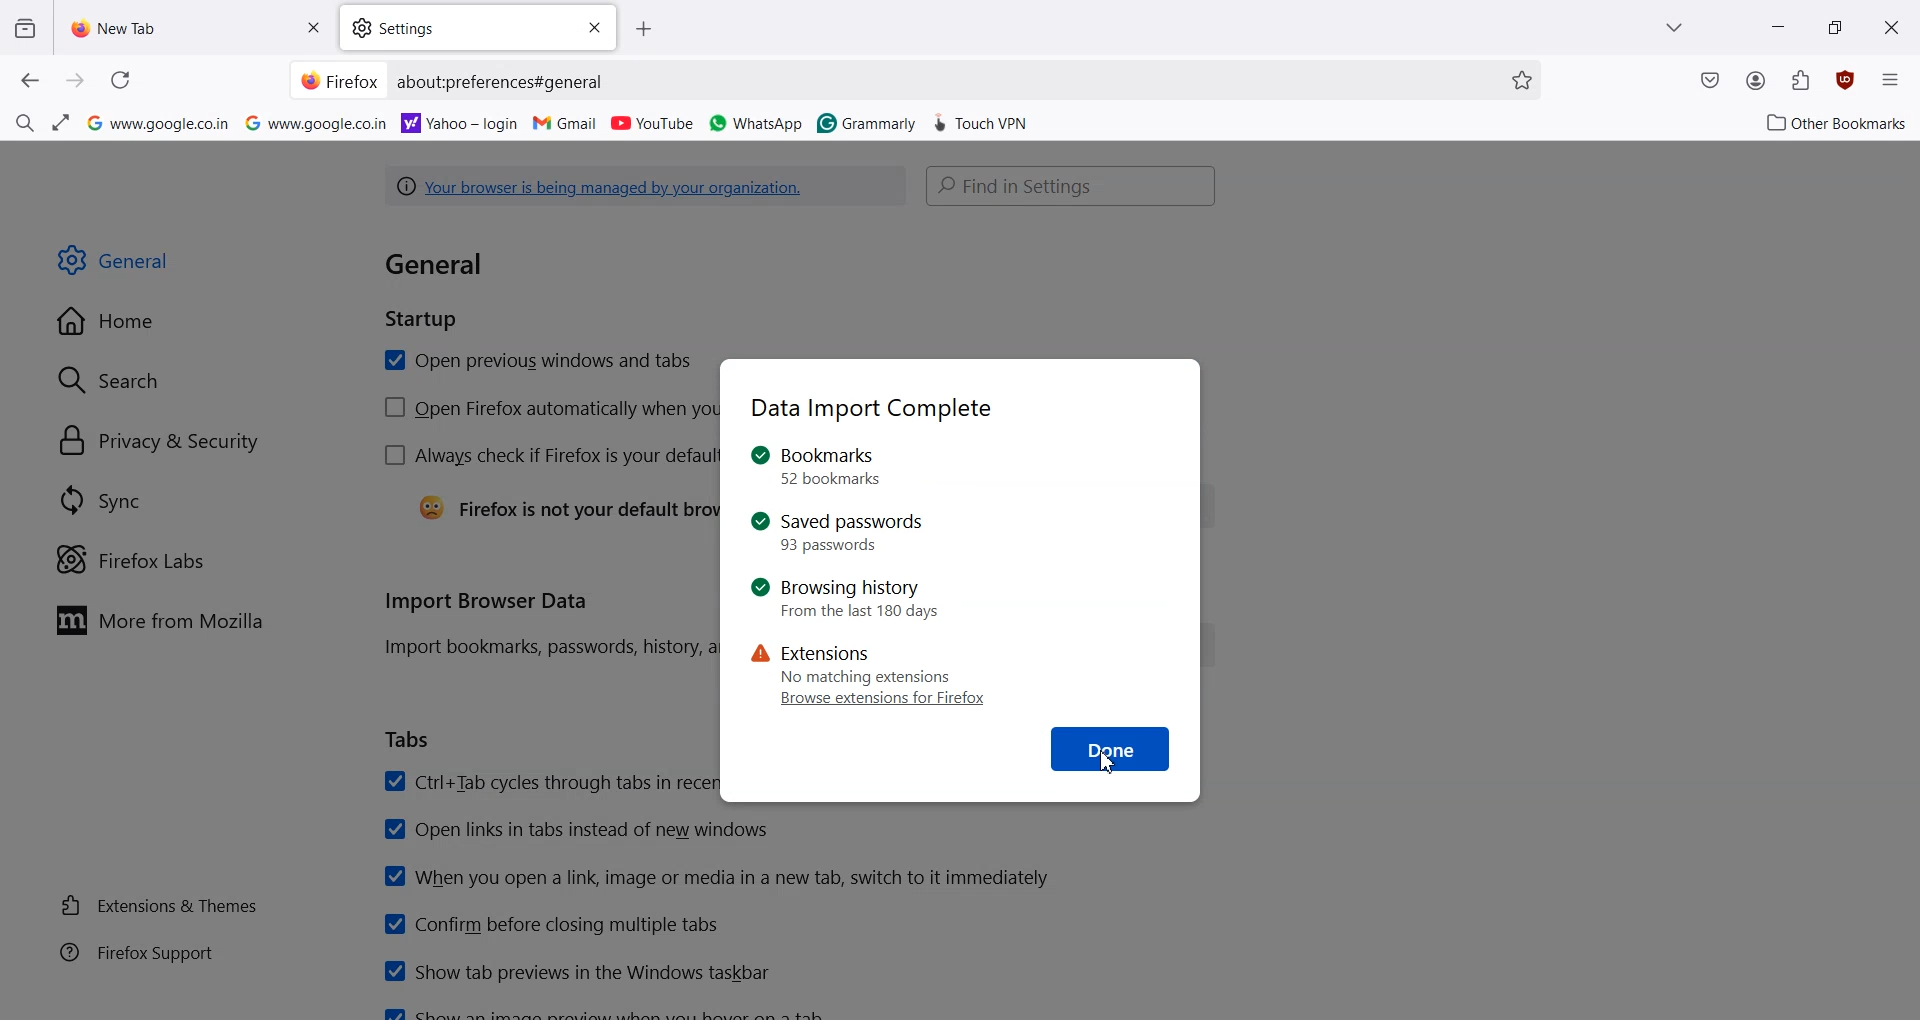 The image size is (1920, 1020). Describe the element at coordinates (317, 122) in the screenshot. I see `Google Bookmark` at that location.